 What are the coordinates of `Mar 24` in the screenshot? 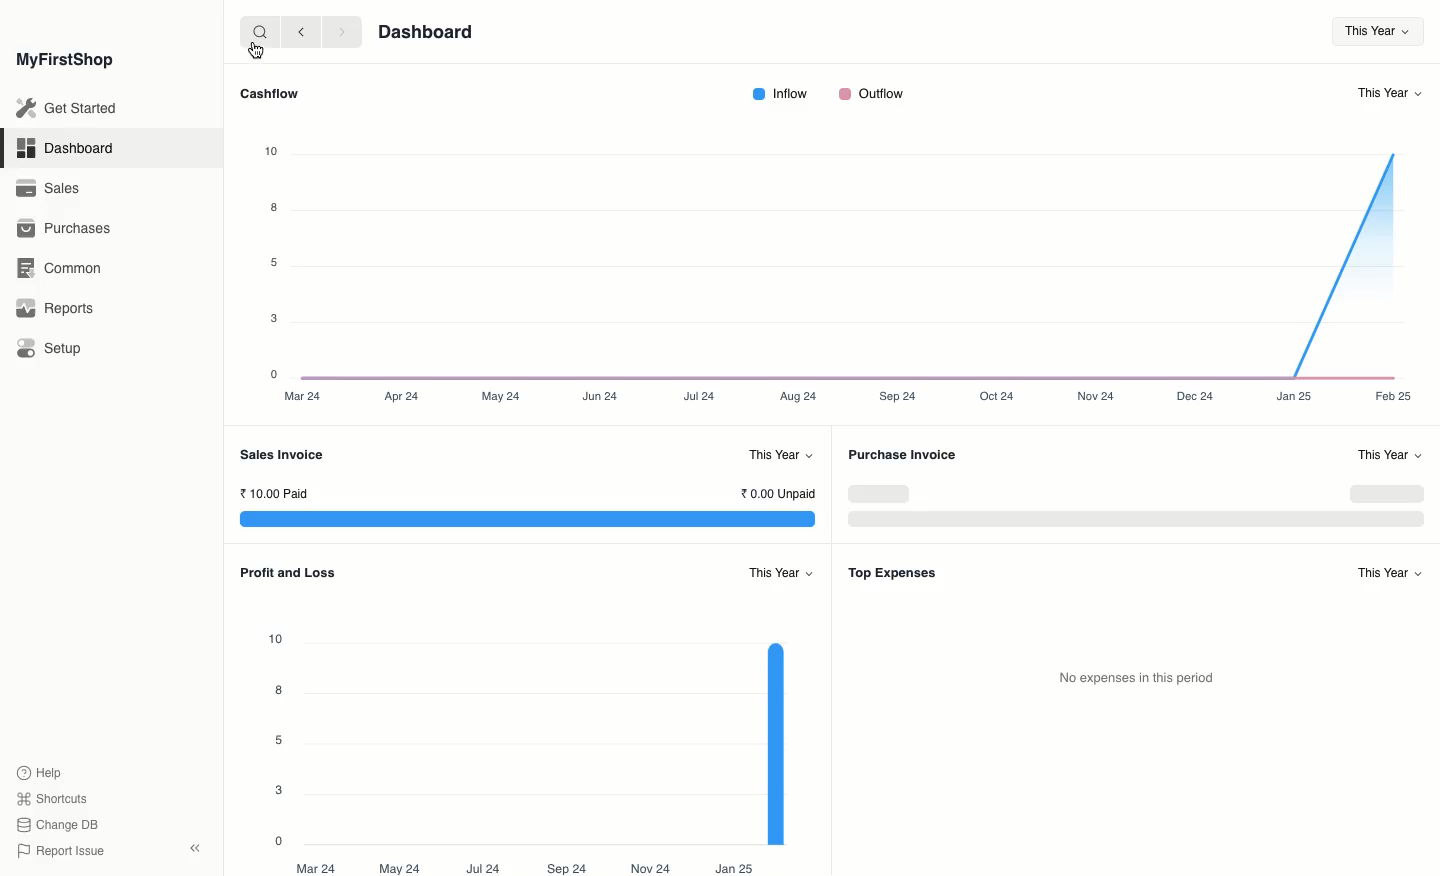 It's located at (316, 867).